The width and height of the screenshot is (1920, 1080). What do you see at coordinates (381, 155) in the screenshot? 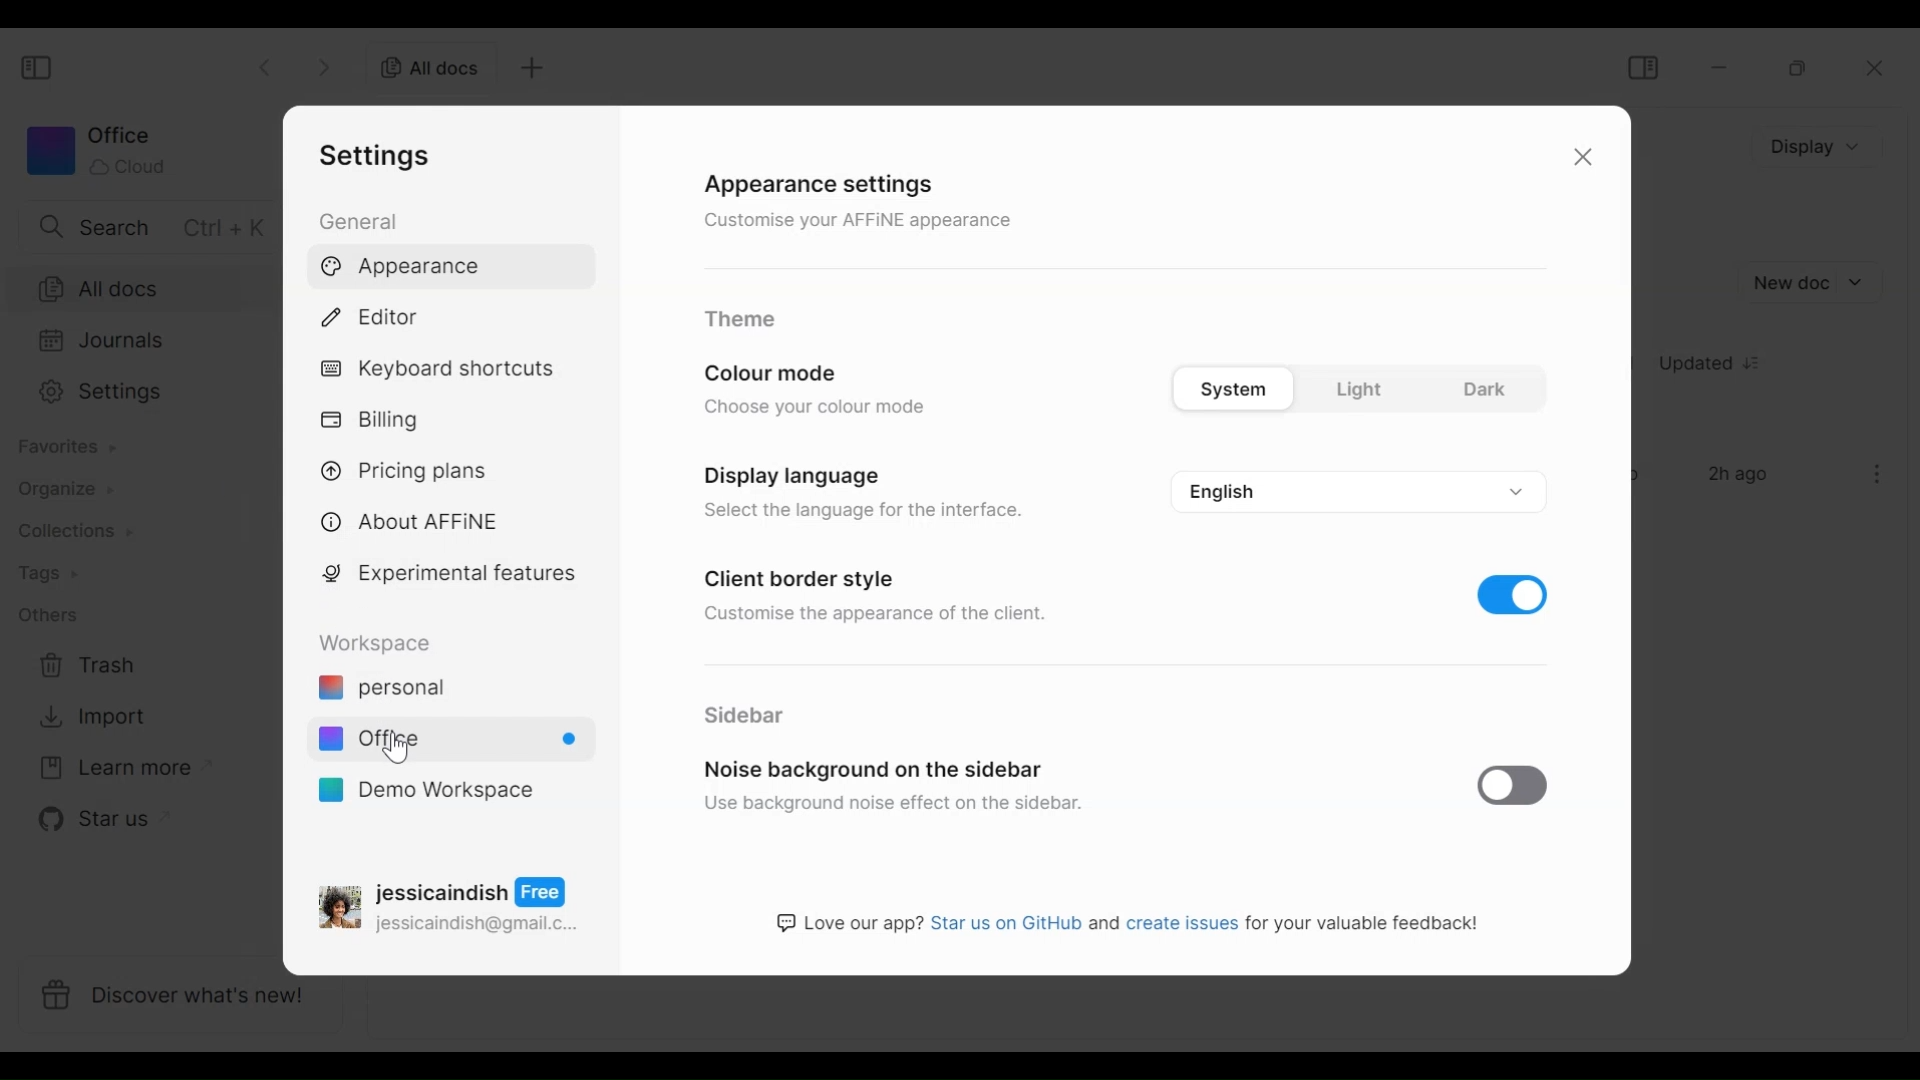
I see `Settings` at bounding box center [381, 155].